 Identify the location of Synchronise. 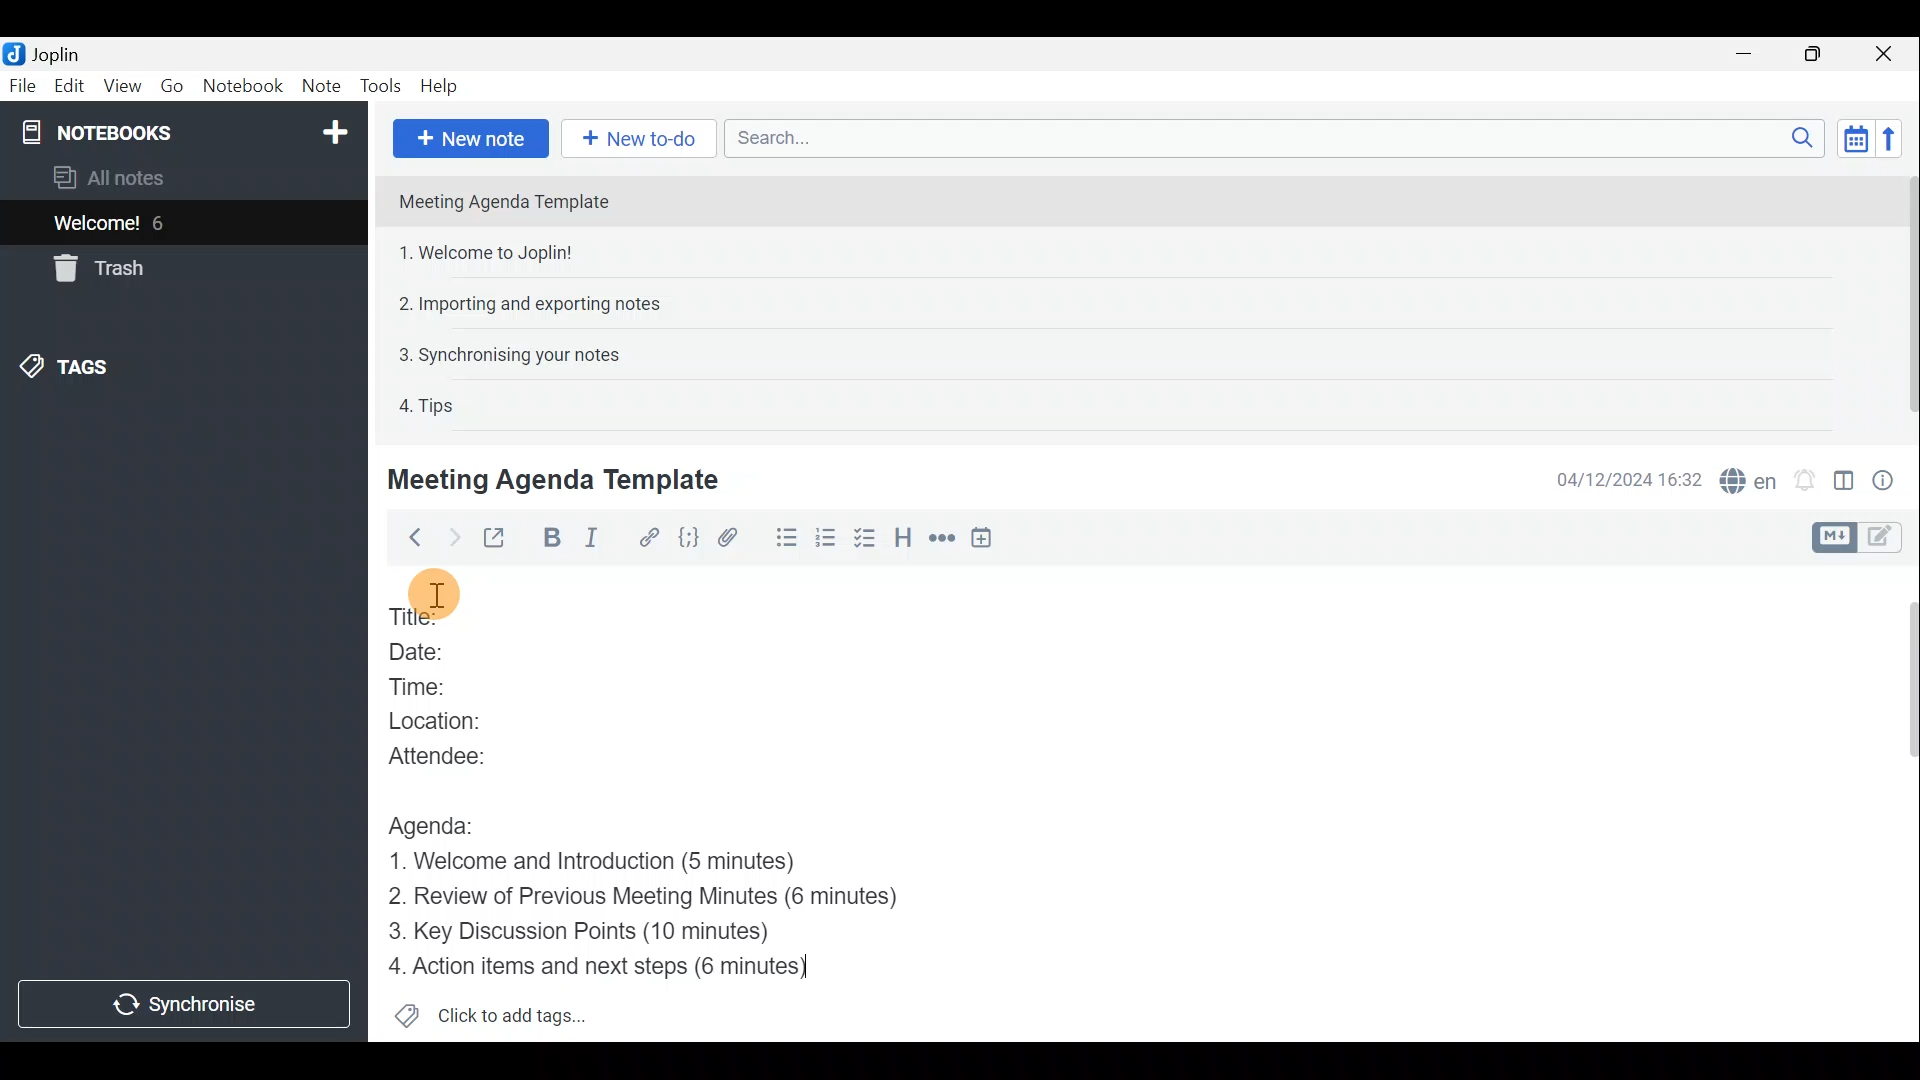
(185, 1002).